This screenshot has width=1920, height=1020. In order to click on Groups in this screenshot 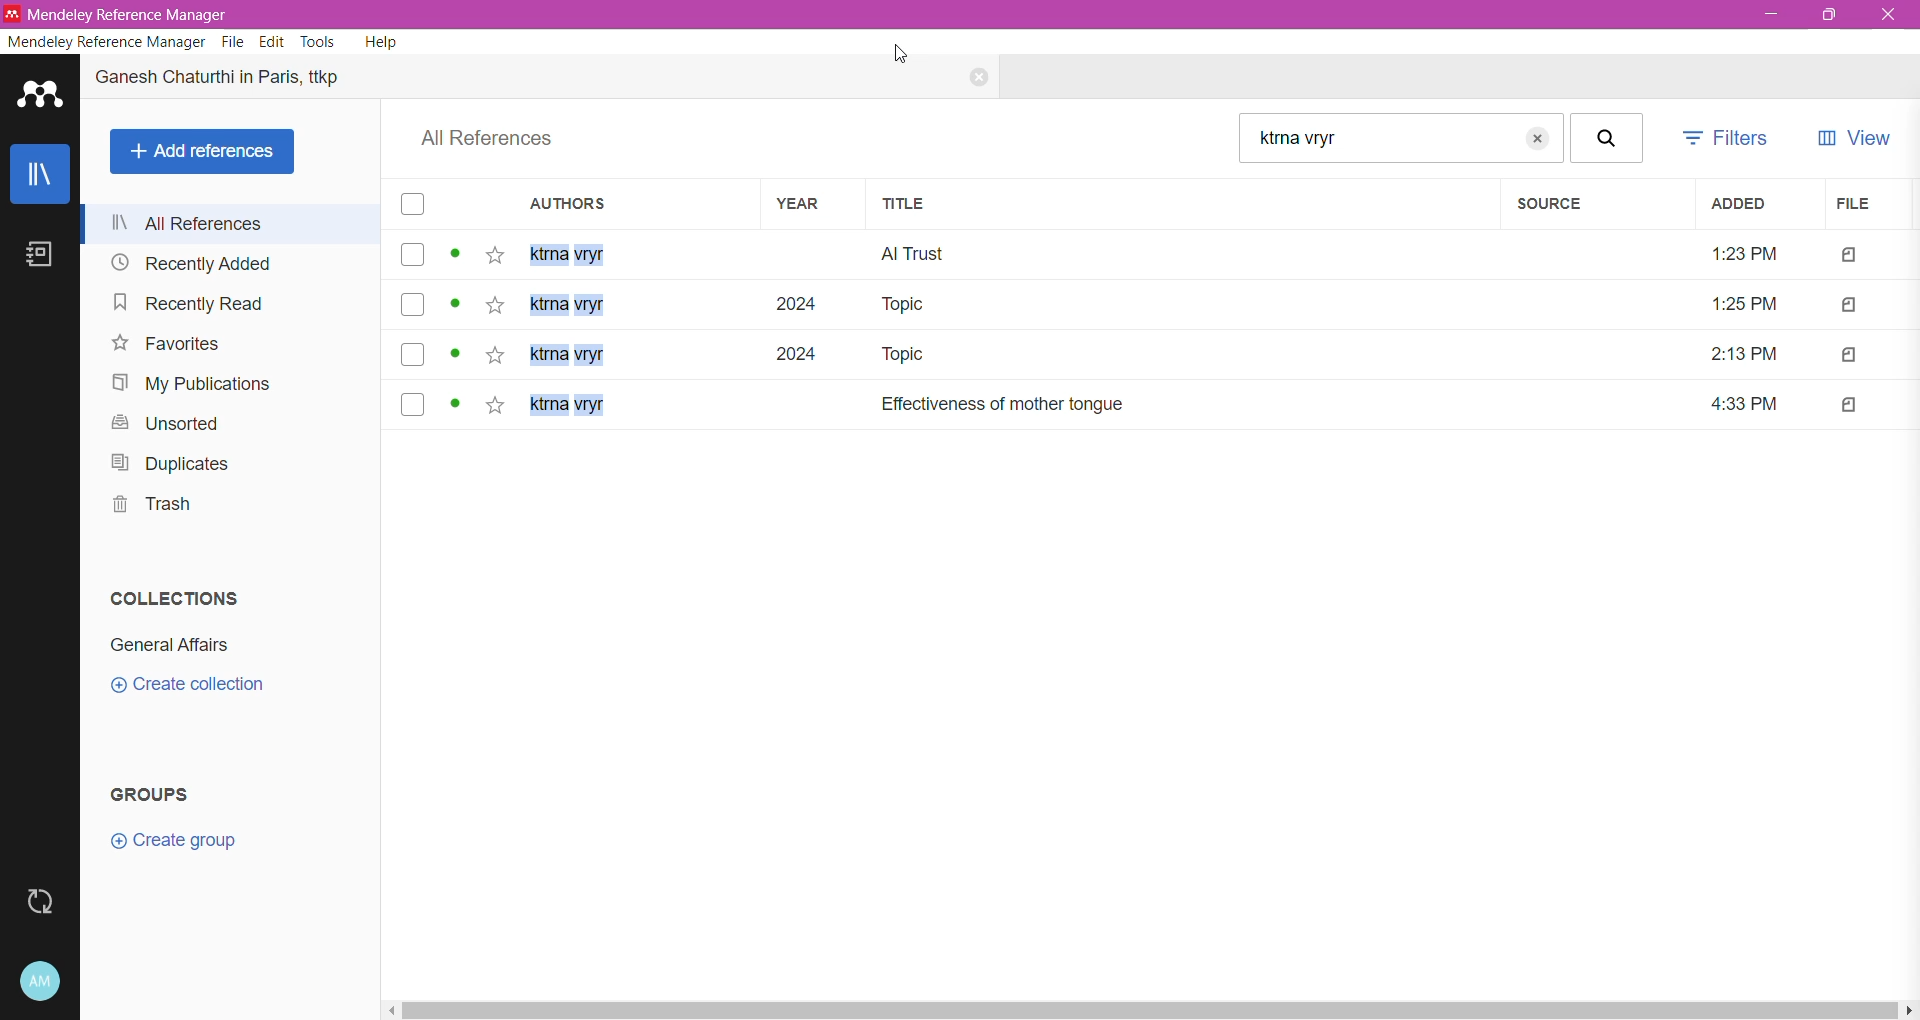, I will do `click(162, 793)`.